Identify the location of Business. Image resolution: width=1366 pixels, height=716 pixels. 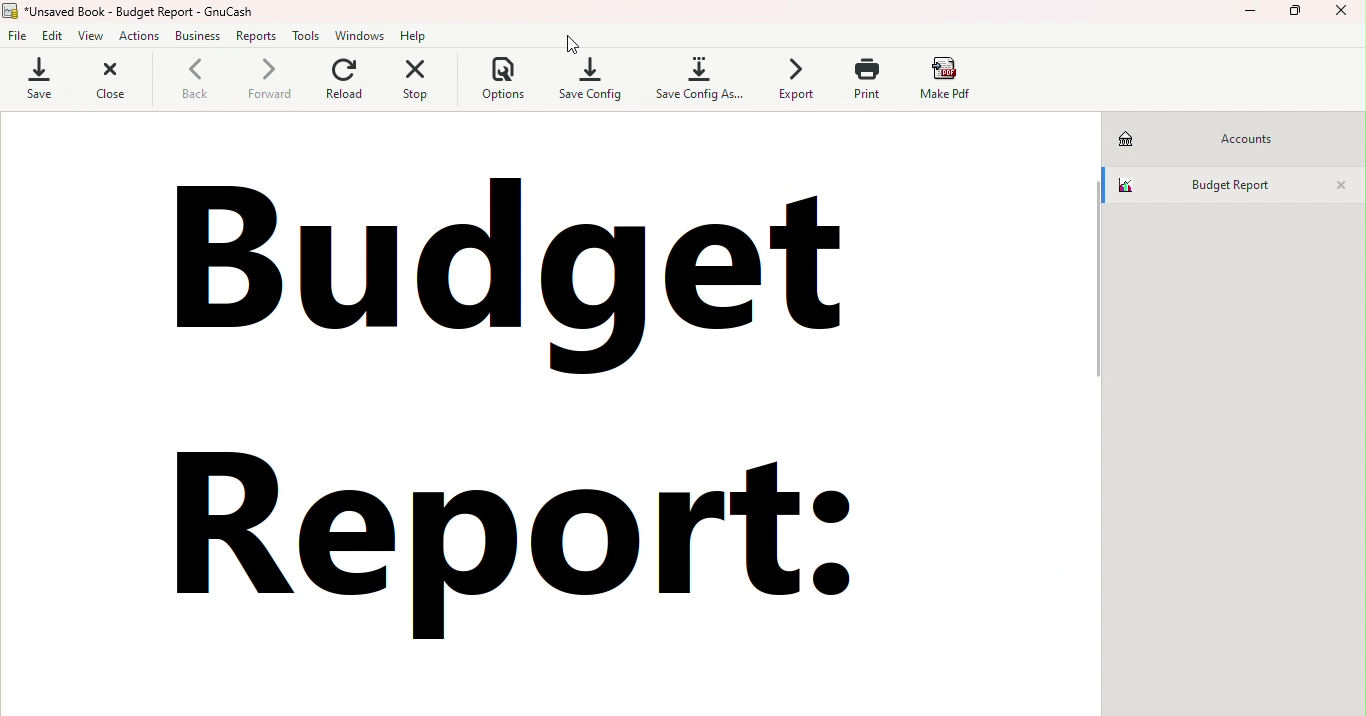
(199, 37).